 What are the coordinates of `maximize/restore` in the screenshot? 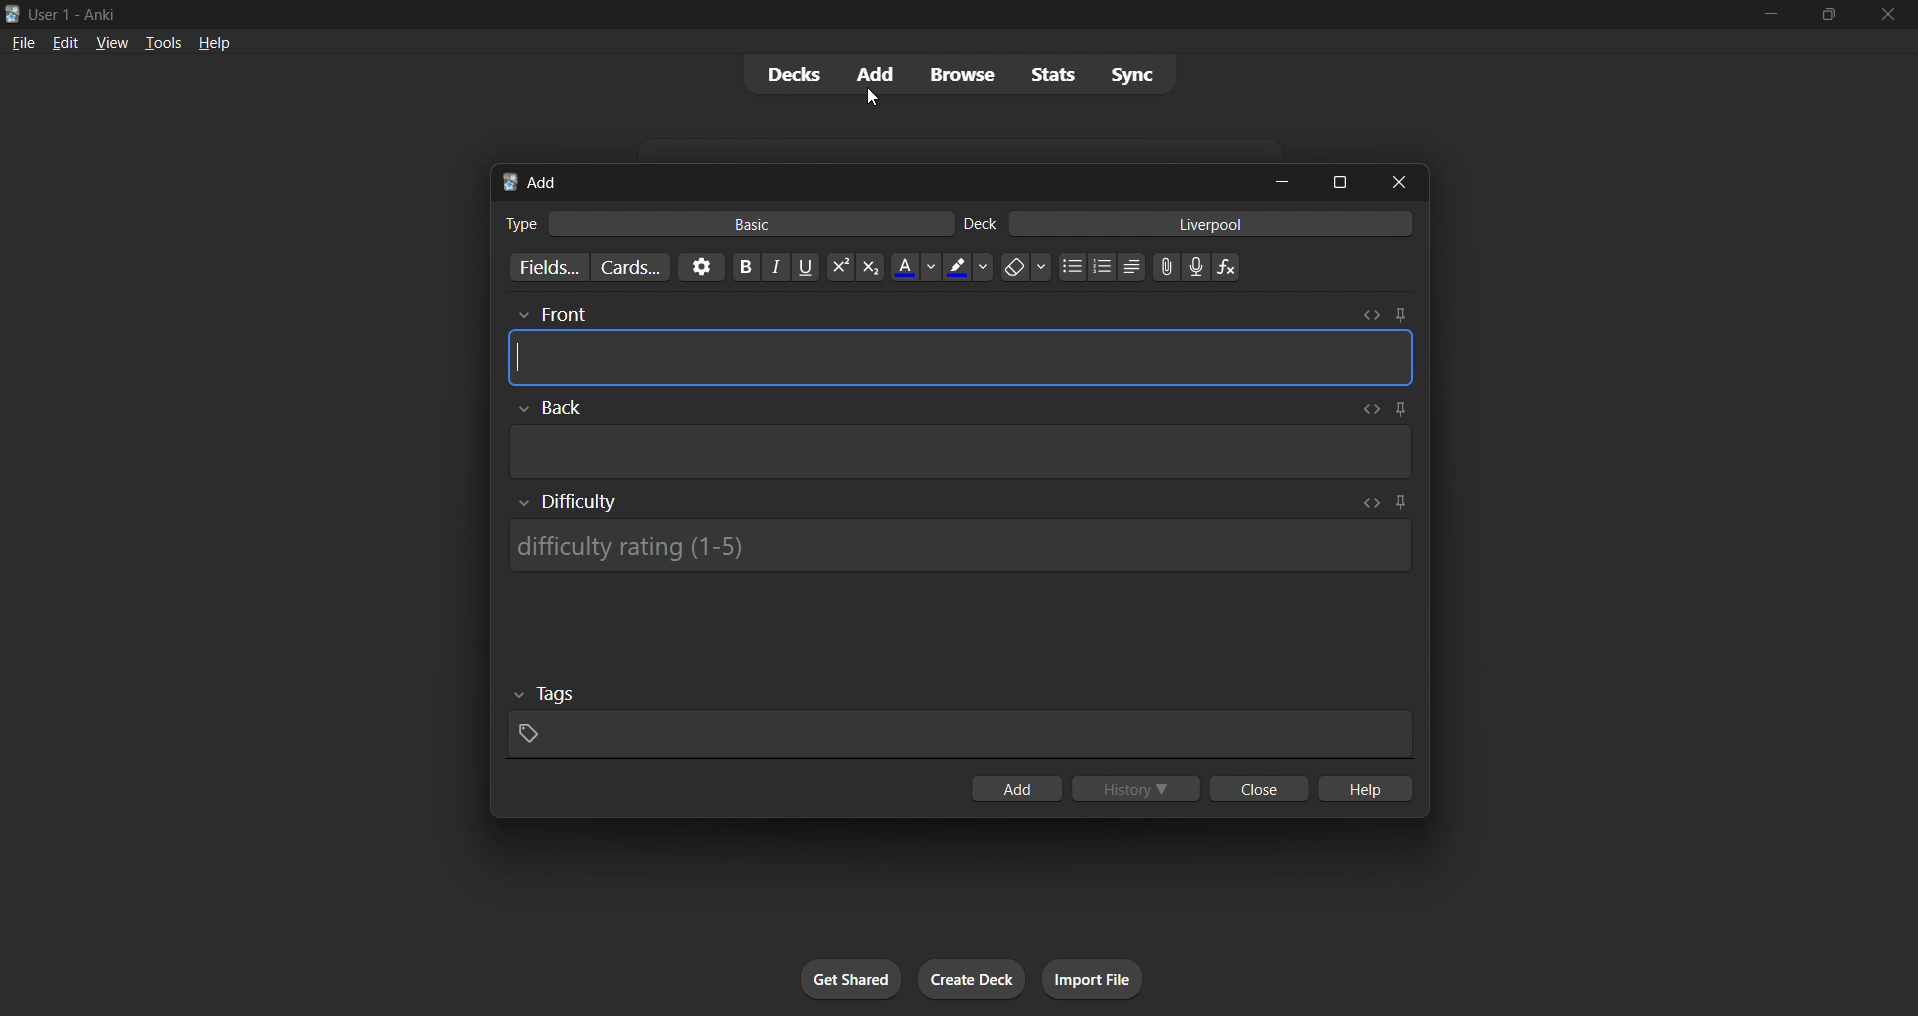 It's located at (1829, 15).